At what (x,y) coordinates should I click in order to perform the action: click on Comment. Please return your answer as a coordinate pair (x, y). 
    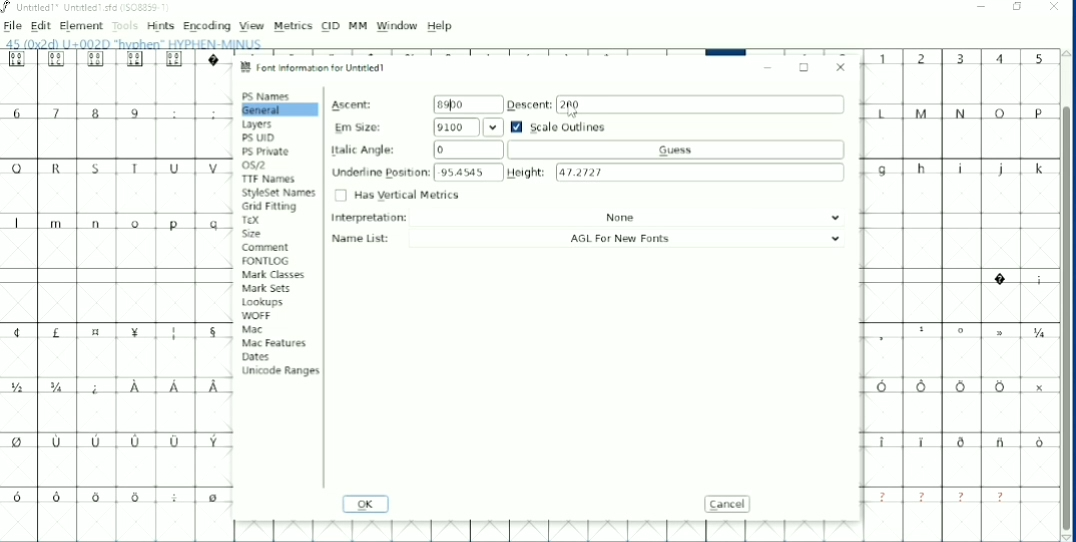
    Looking at the image, I should click on (265, 247).